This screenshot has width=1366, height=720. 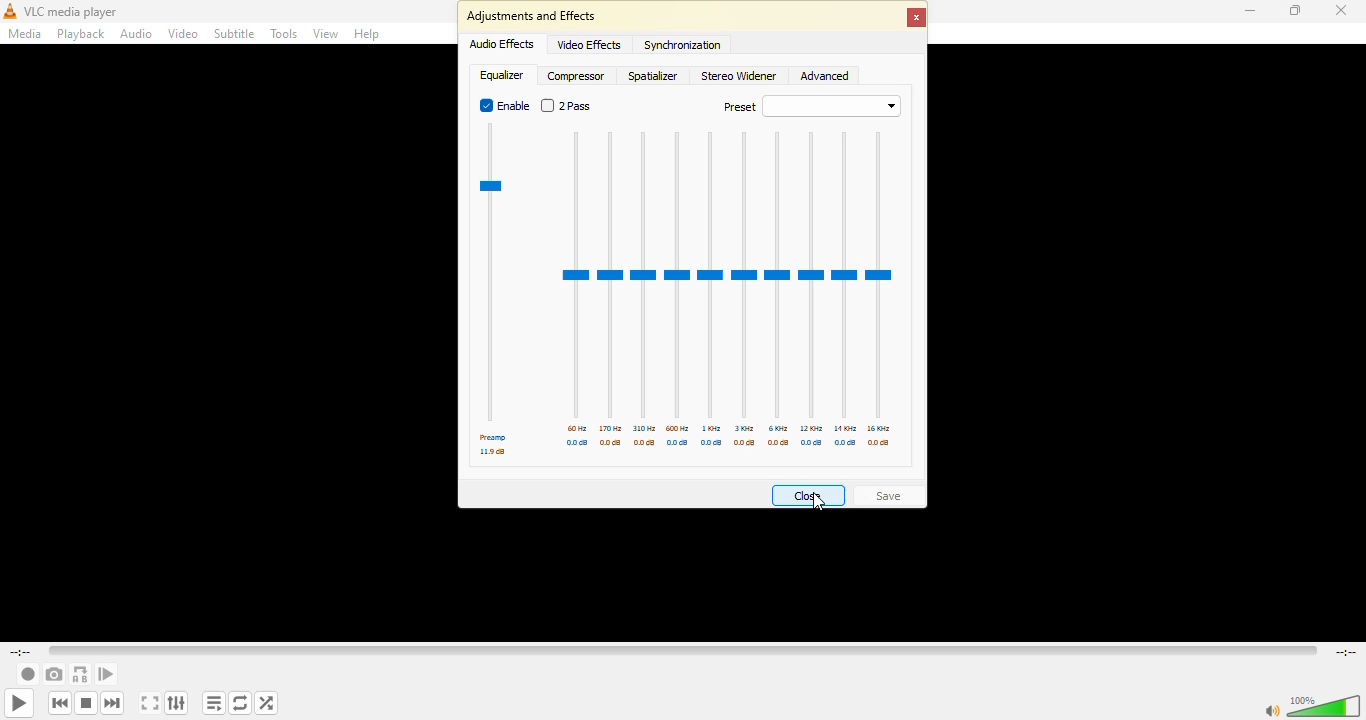 What do you see at coordinates (492, 453) in the screenshot?
I see `db` at bounding box center [492, 453].